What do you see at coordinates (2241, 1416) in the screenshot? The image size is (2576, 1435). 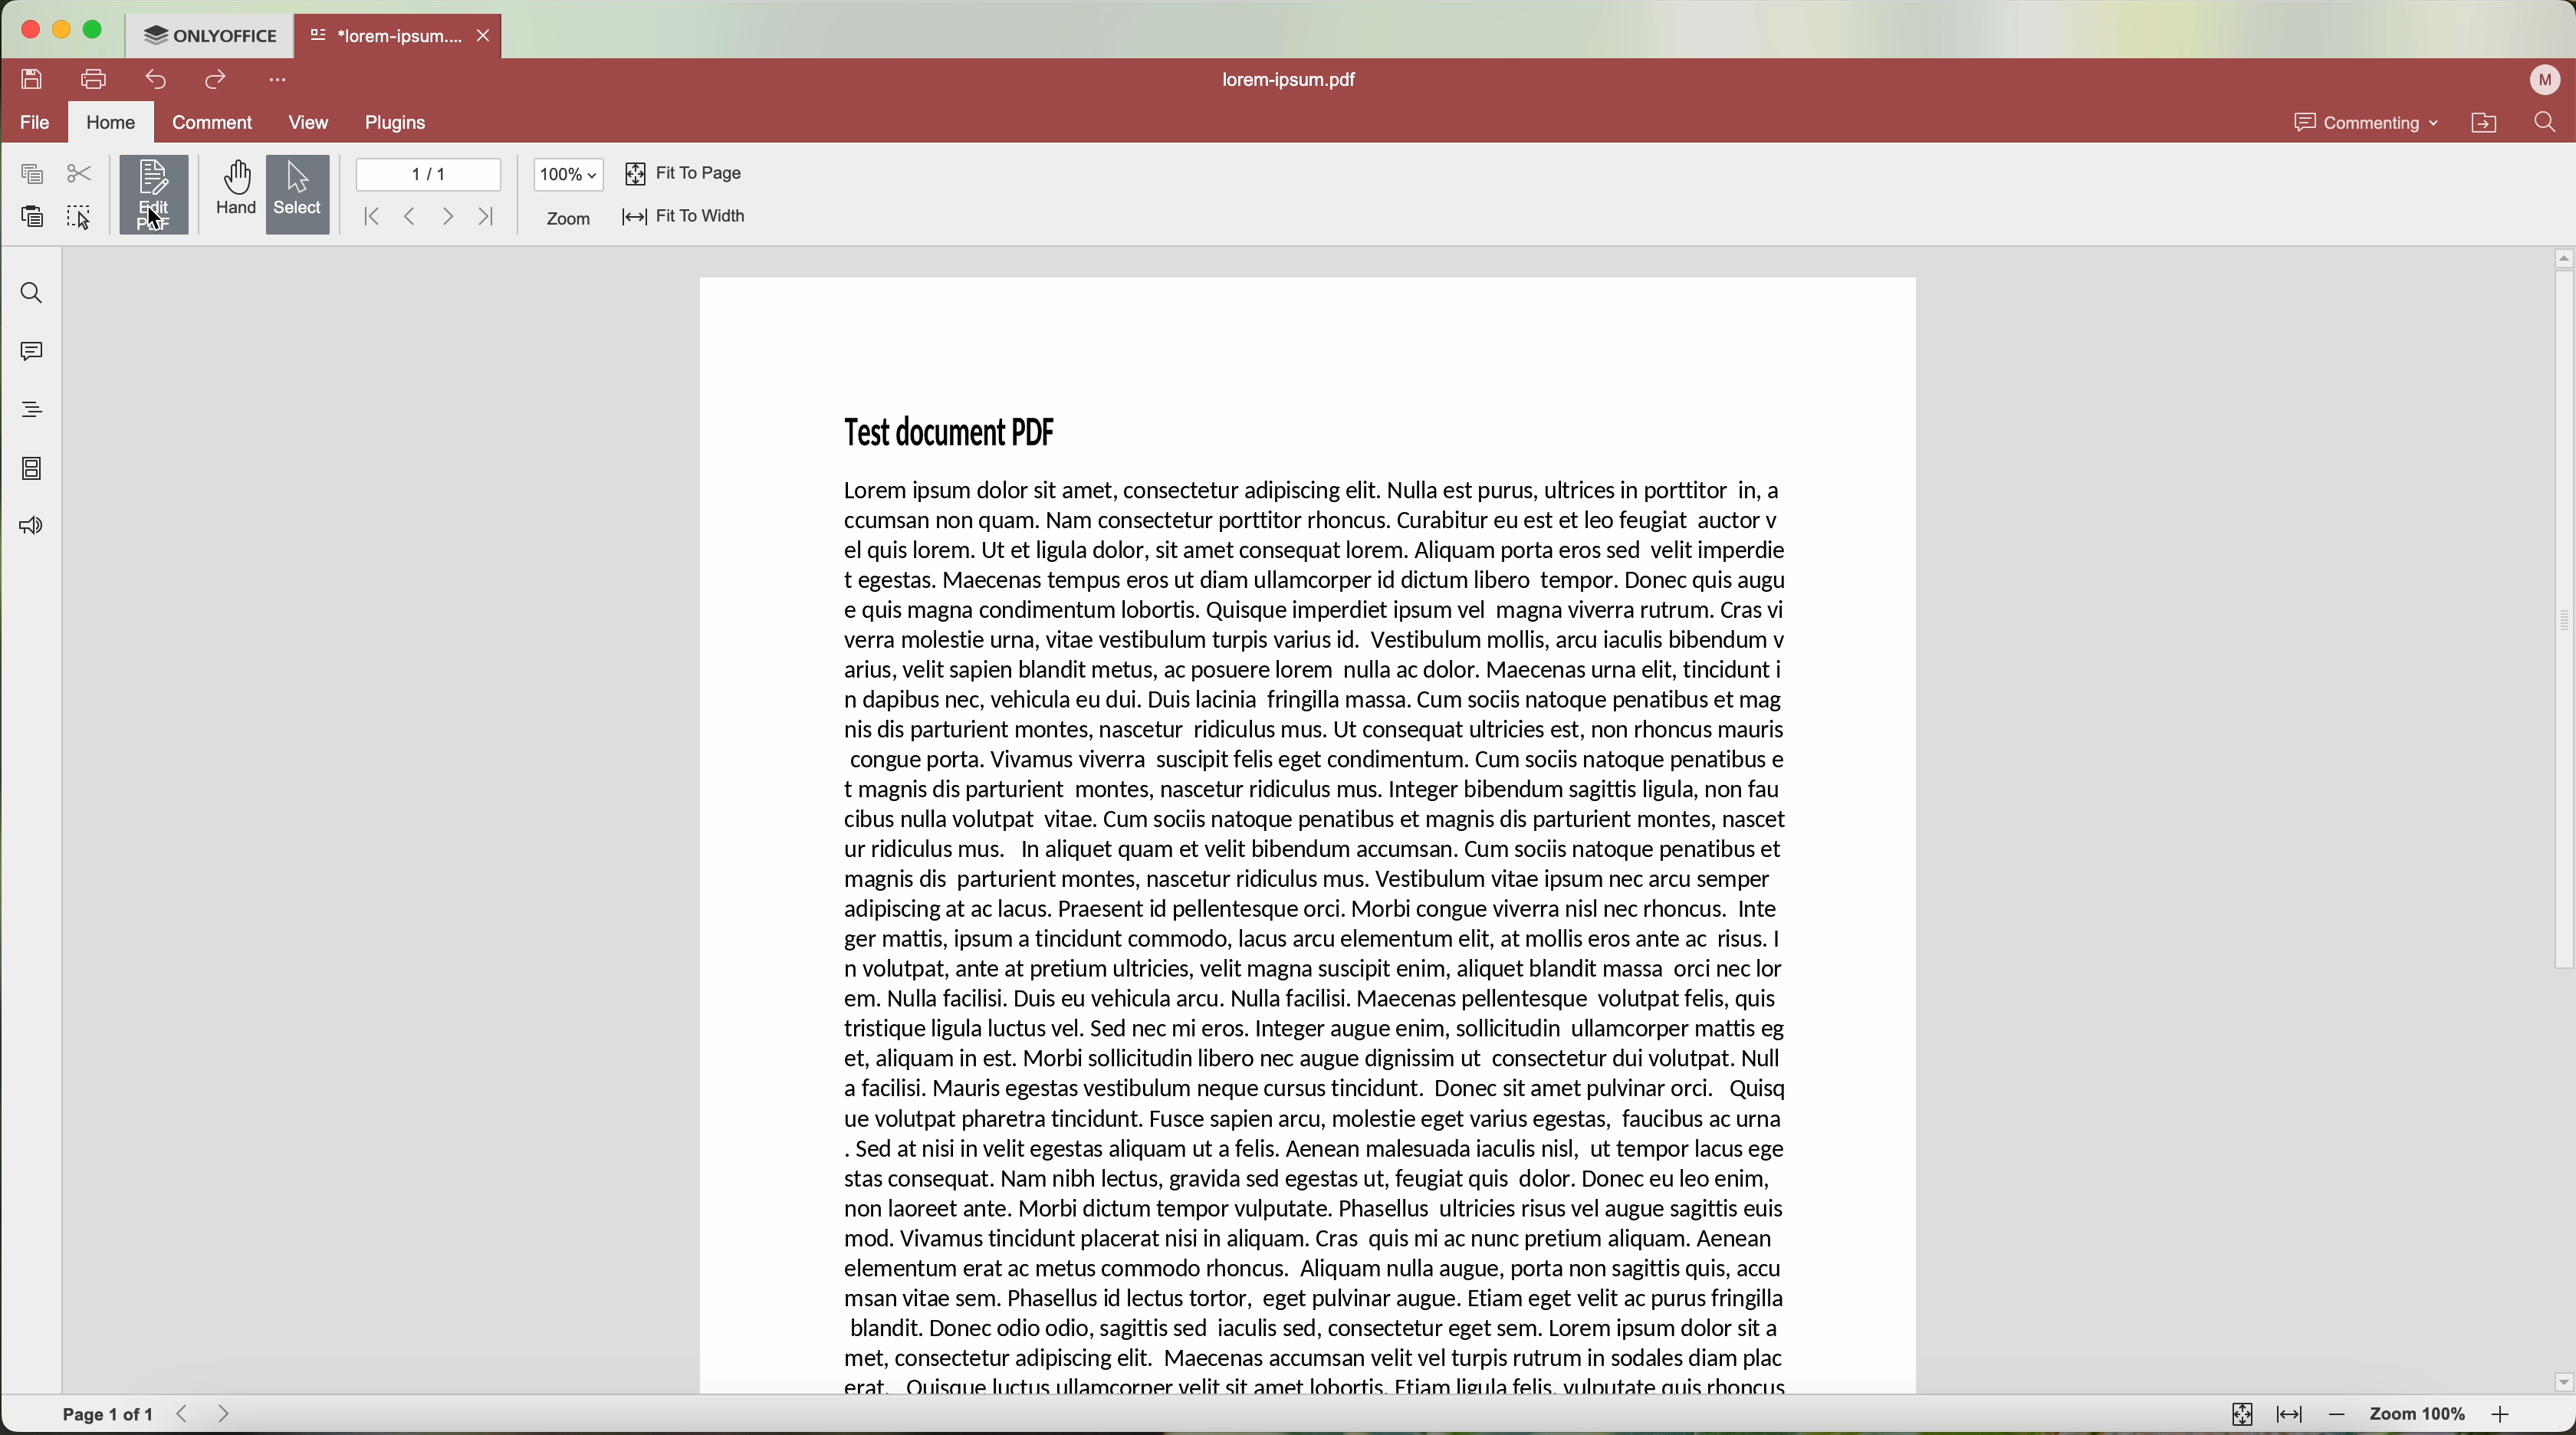 I see `fit to page` at bounding box center [2241, 1416].